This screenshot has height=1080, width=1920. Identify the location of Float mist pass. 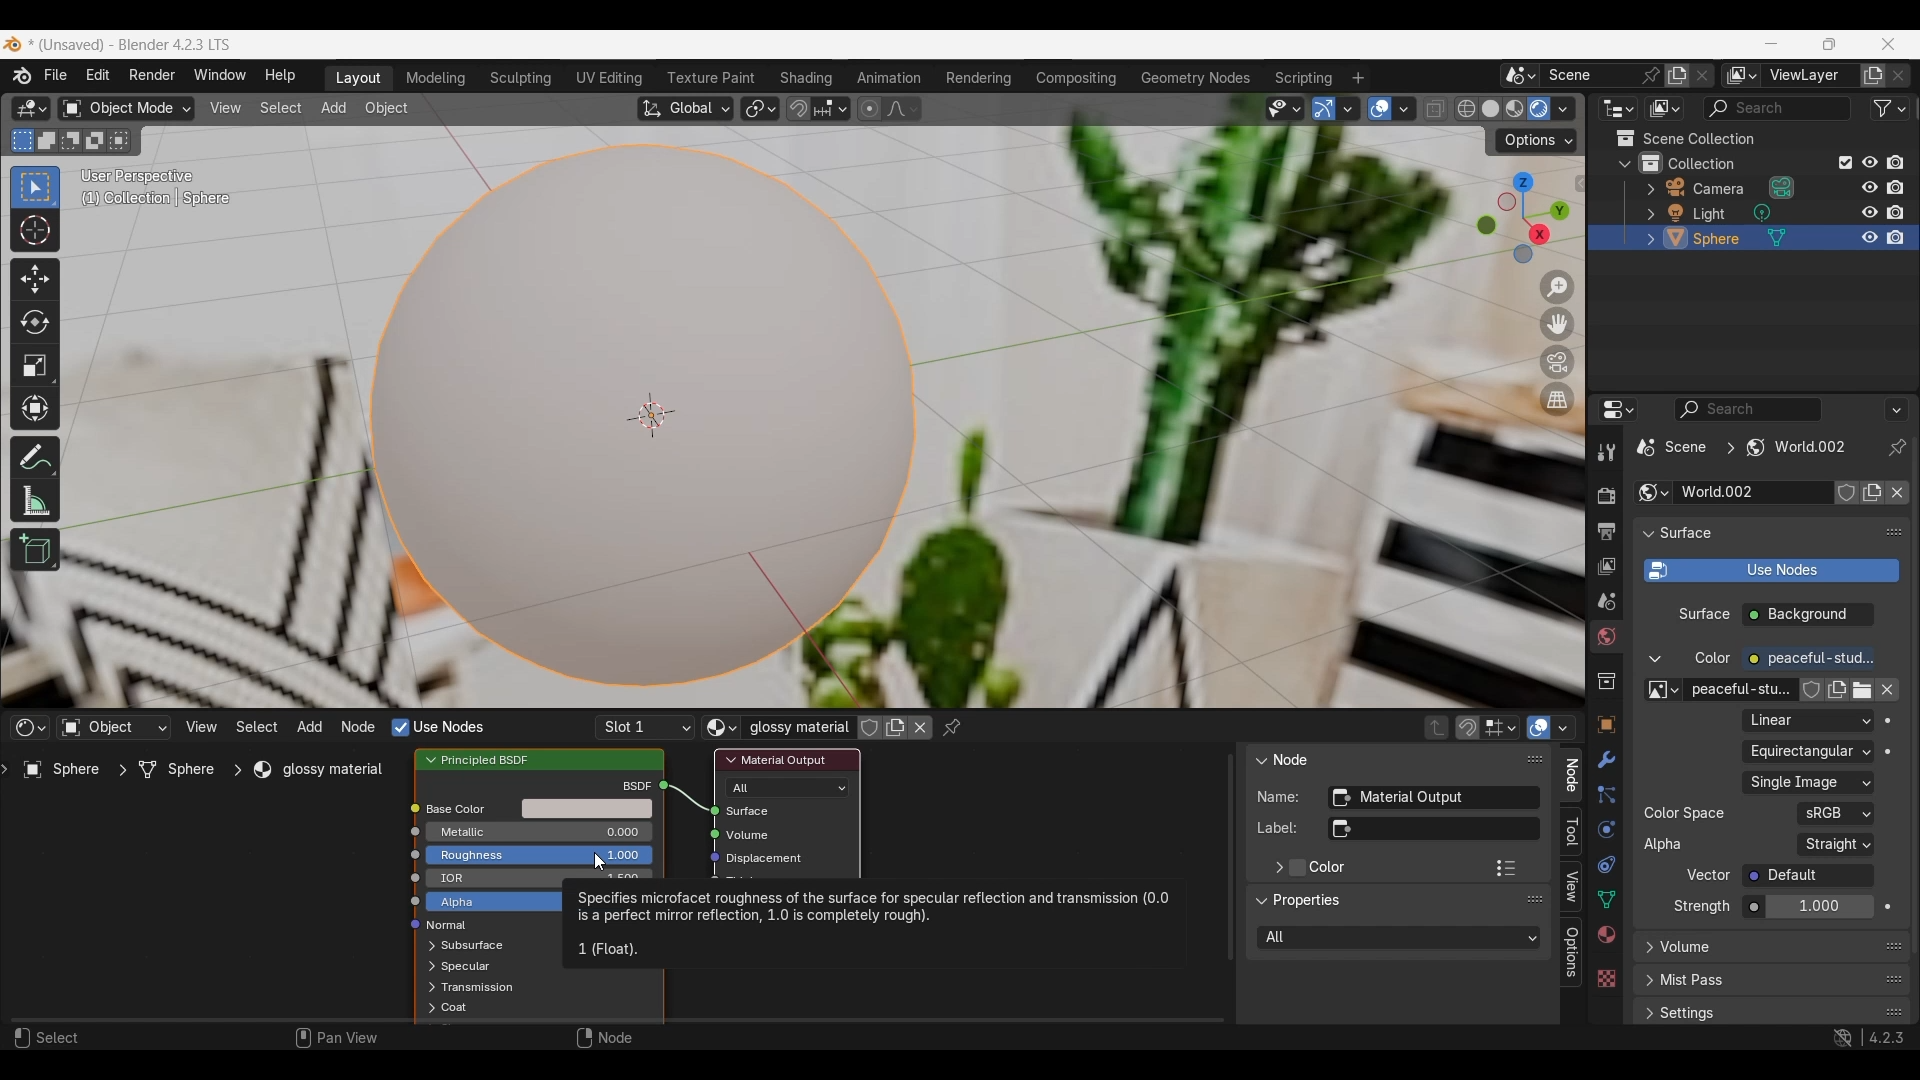
(1895, 979).